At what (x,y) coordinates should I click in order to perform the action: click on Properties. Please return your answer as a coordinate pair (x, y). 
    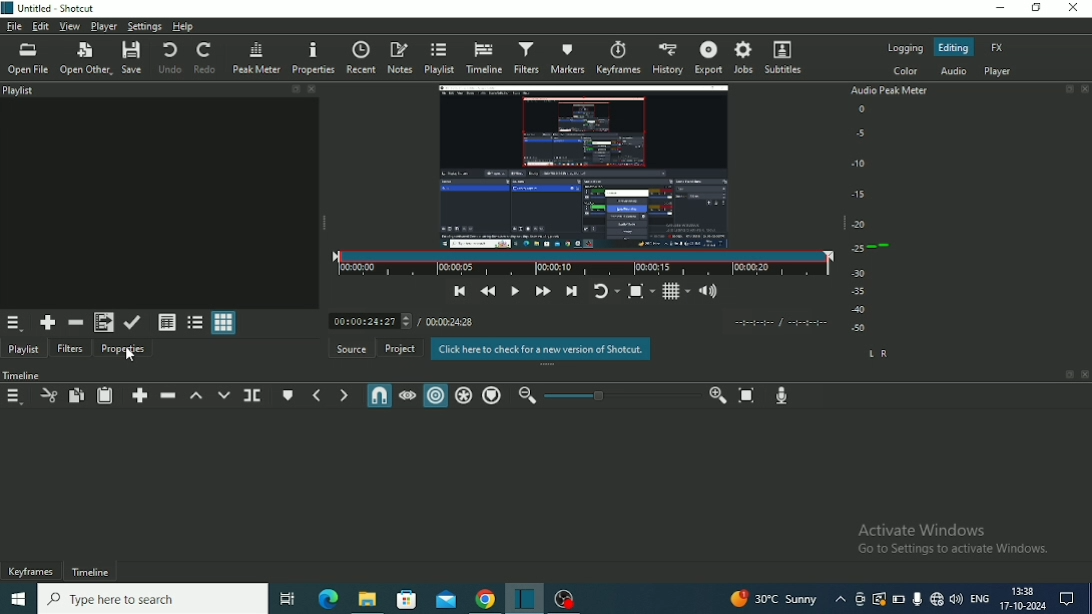
    Looking at the image, I should click on (312, 57).